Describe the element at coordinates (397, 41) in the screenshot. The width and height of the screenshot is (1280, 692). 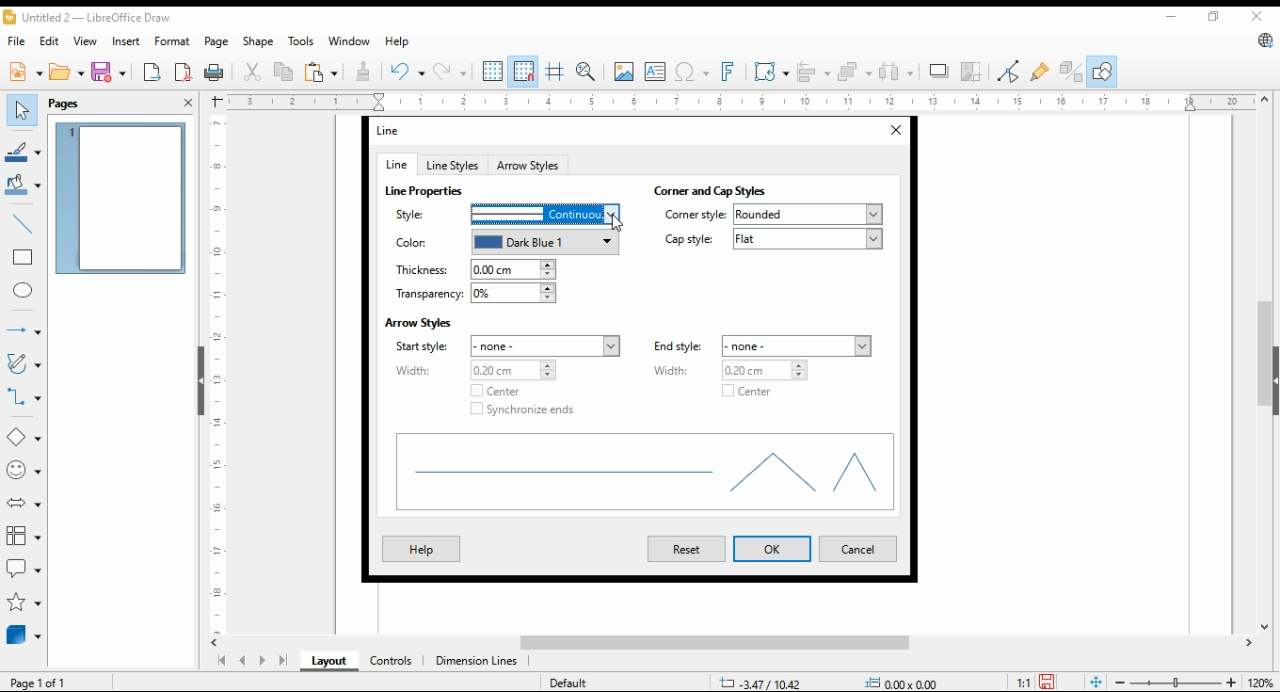
I see `help` at that location.